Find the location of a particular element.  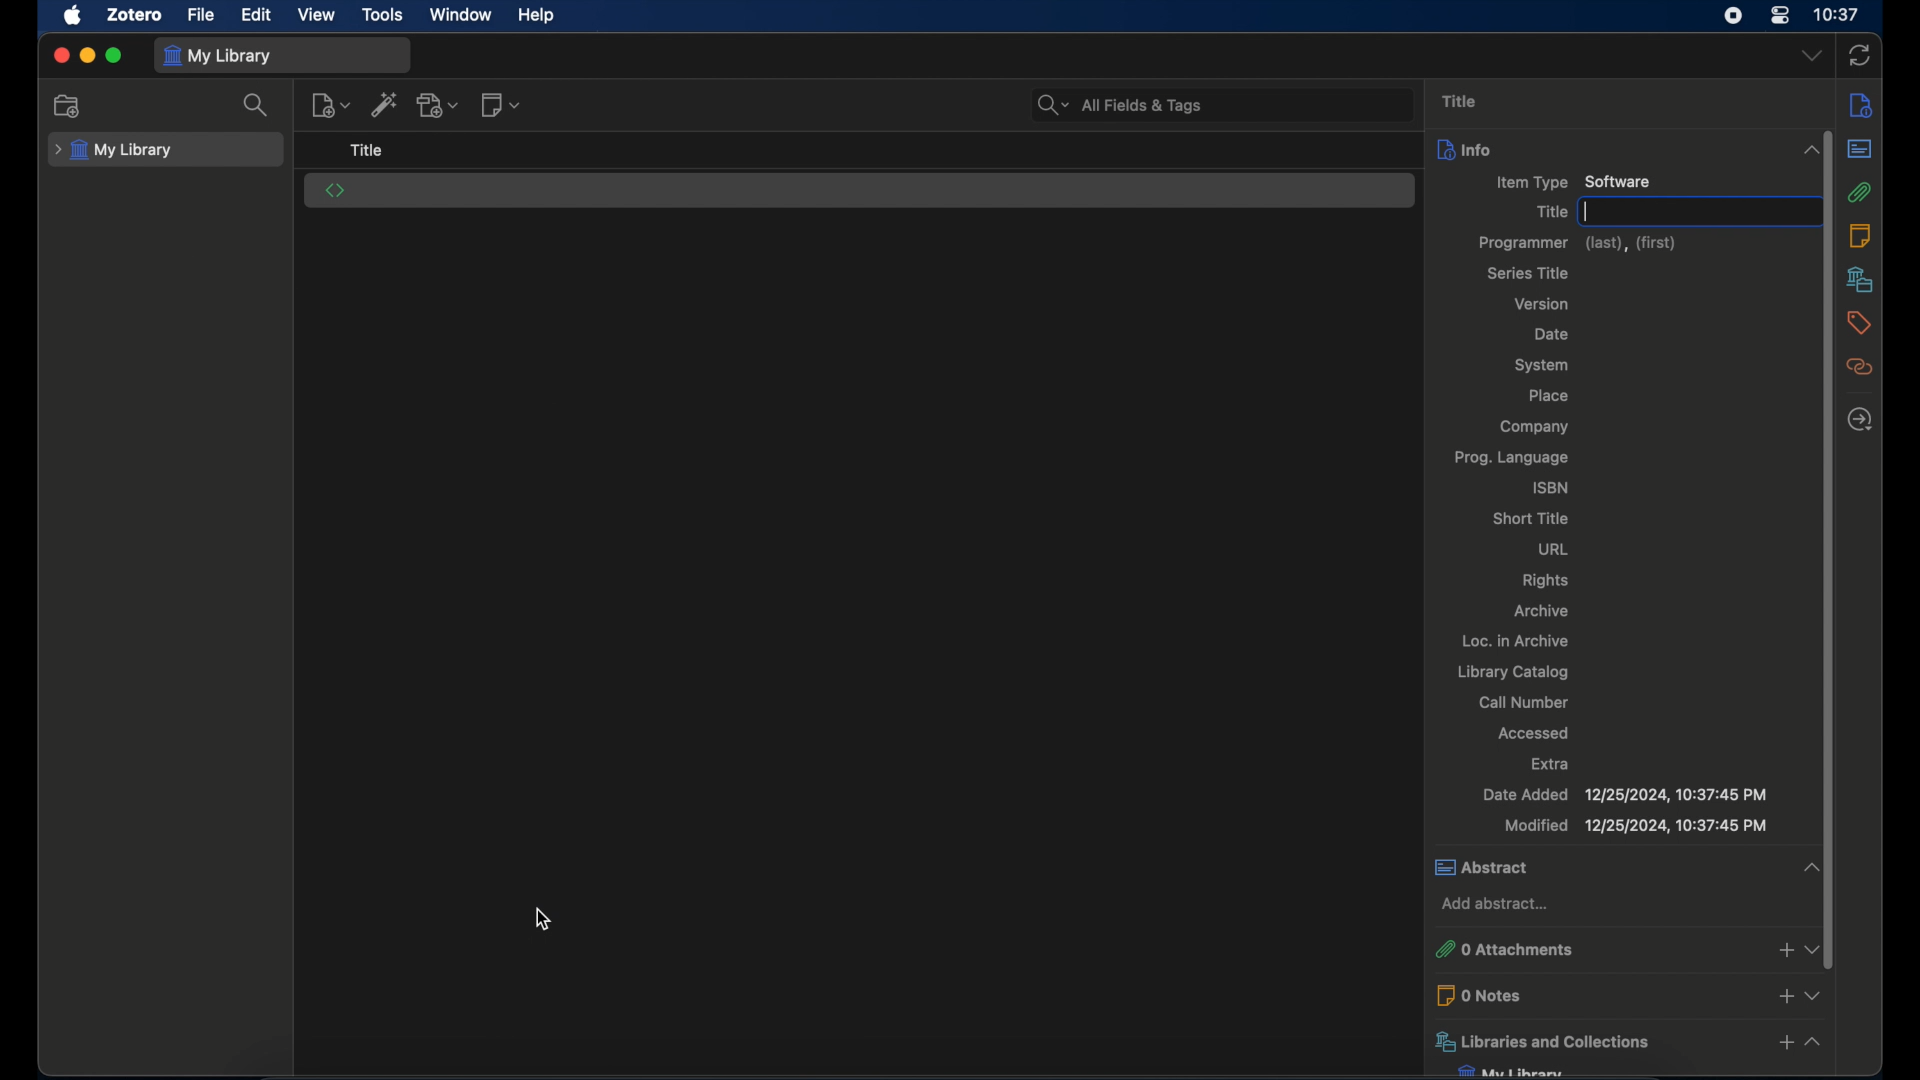

10.37 is located at coordinates (1837, 16).